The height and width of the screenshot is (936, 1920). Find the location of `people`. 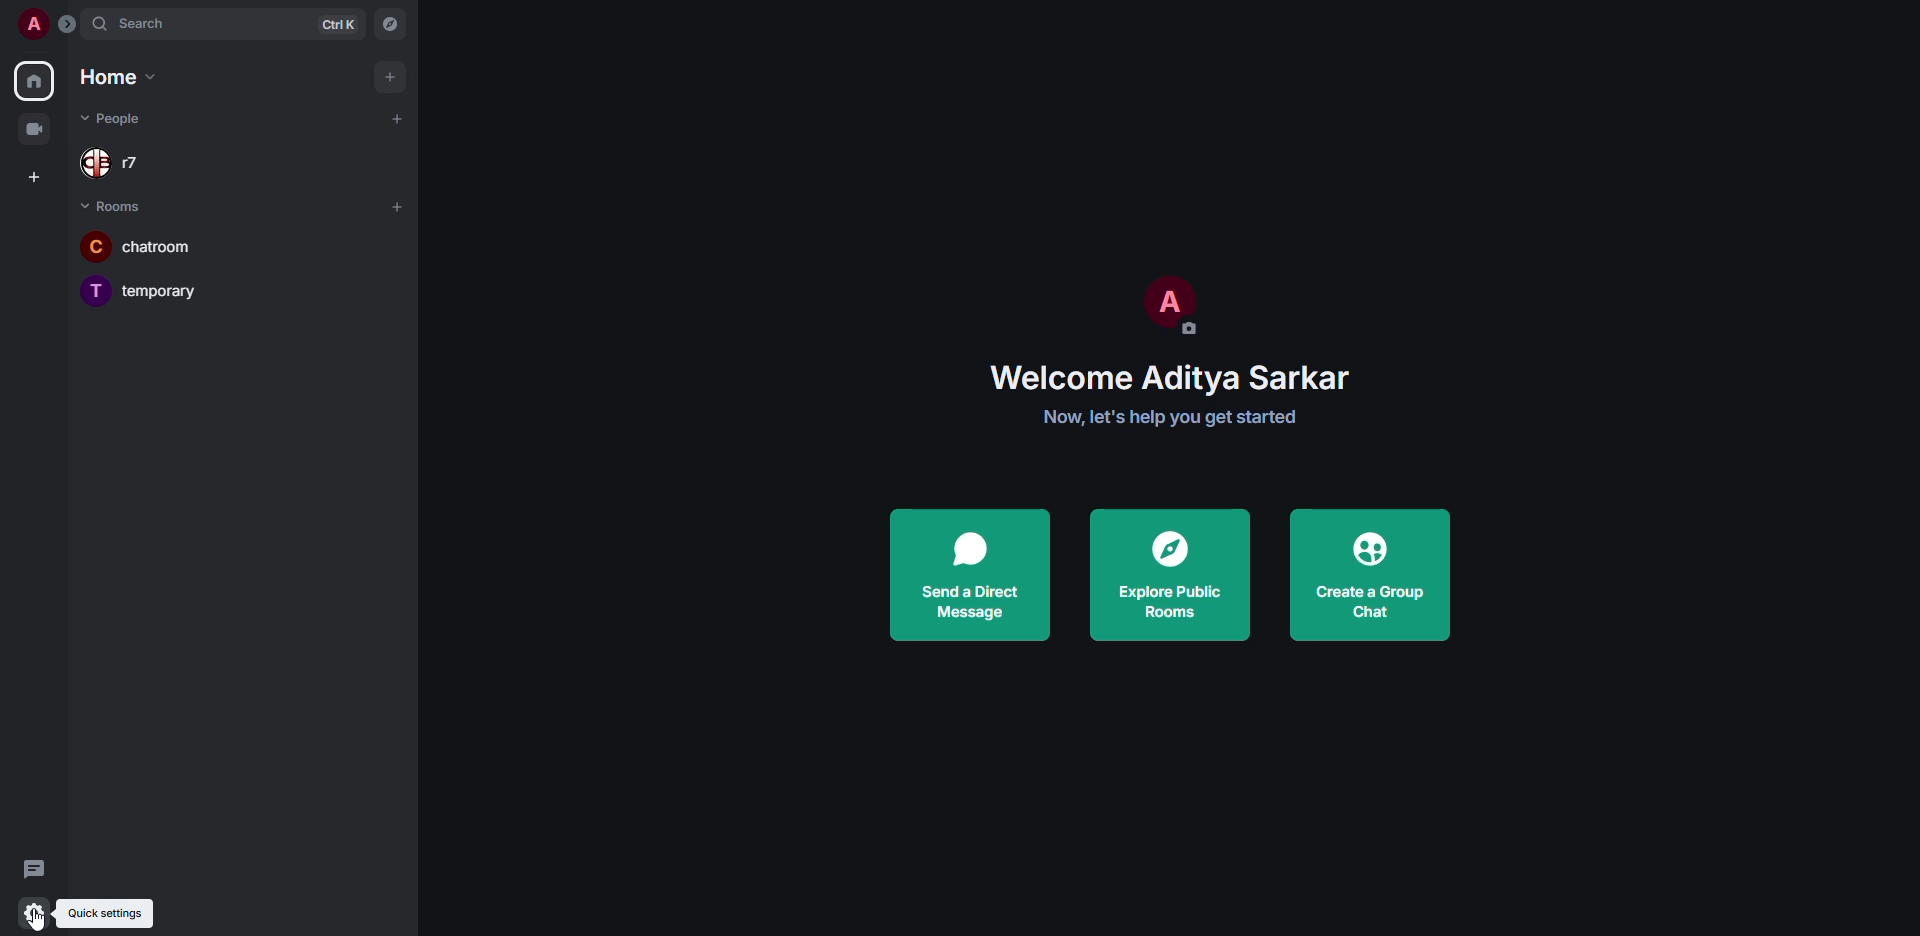

people is located at coordinates (127, 118).